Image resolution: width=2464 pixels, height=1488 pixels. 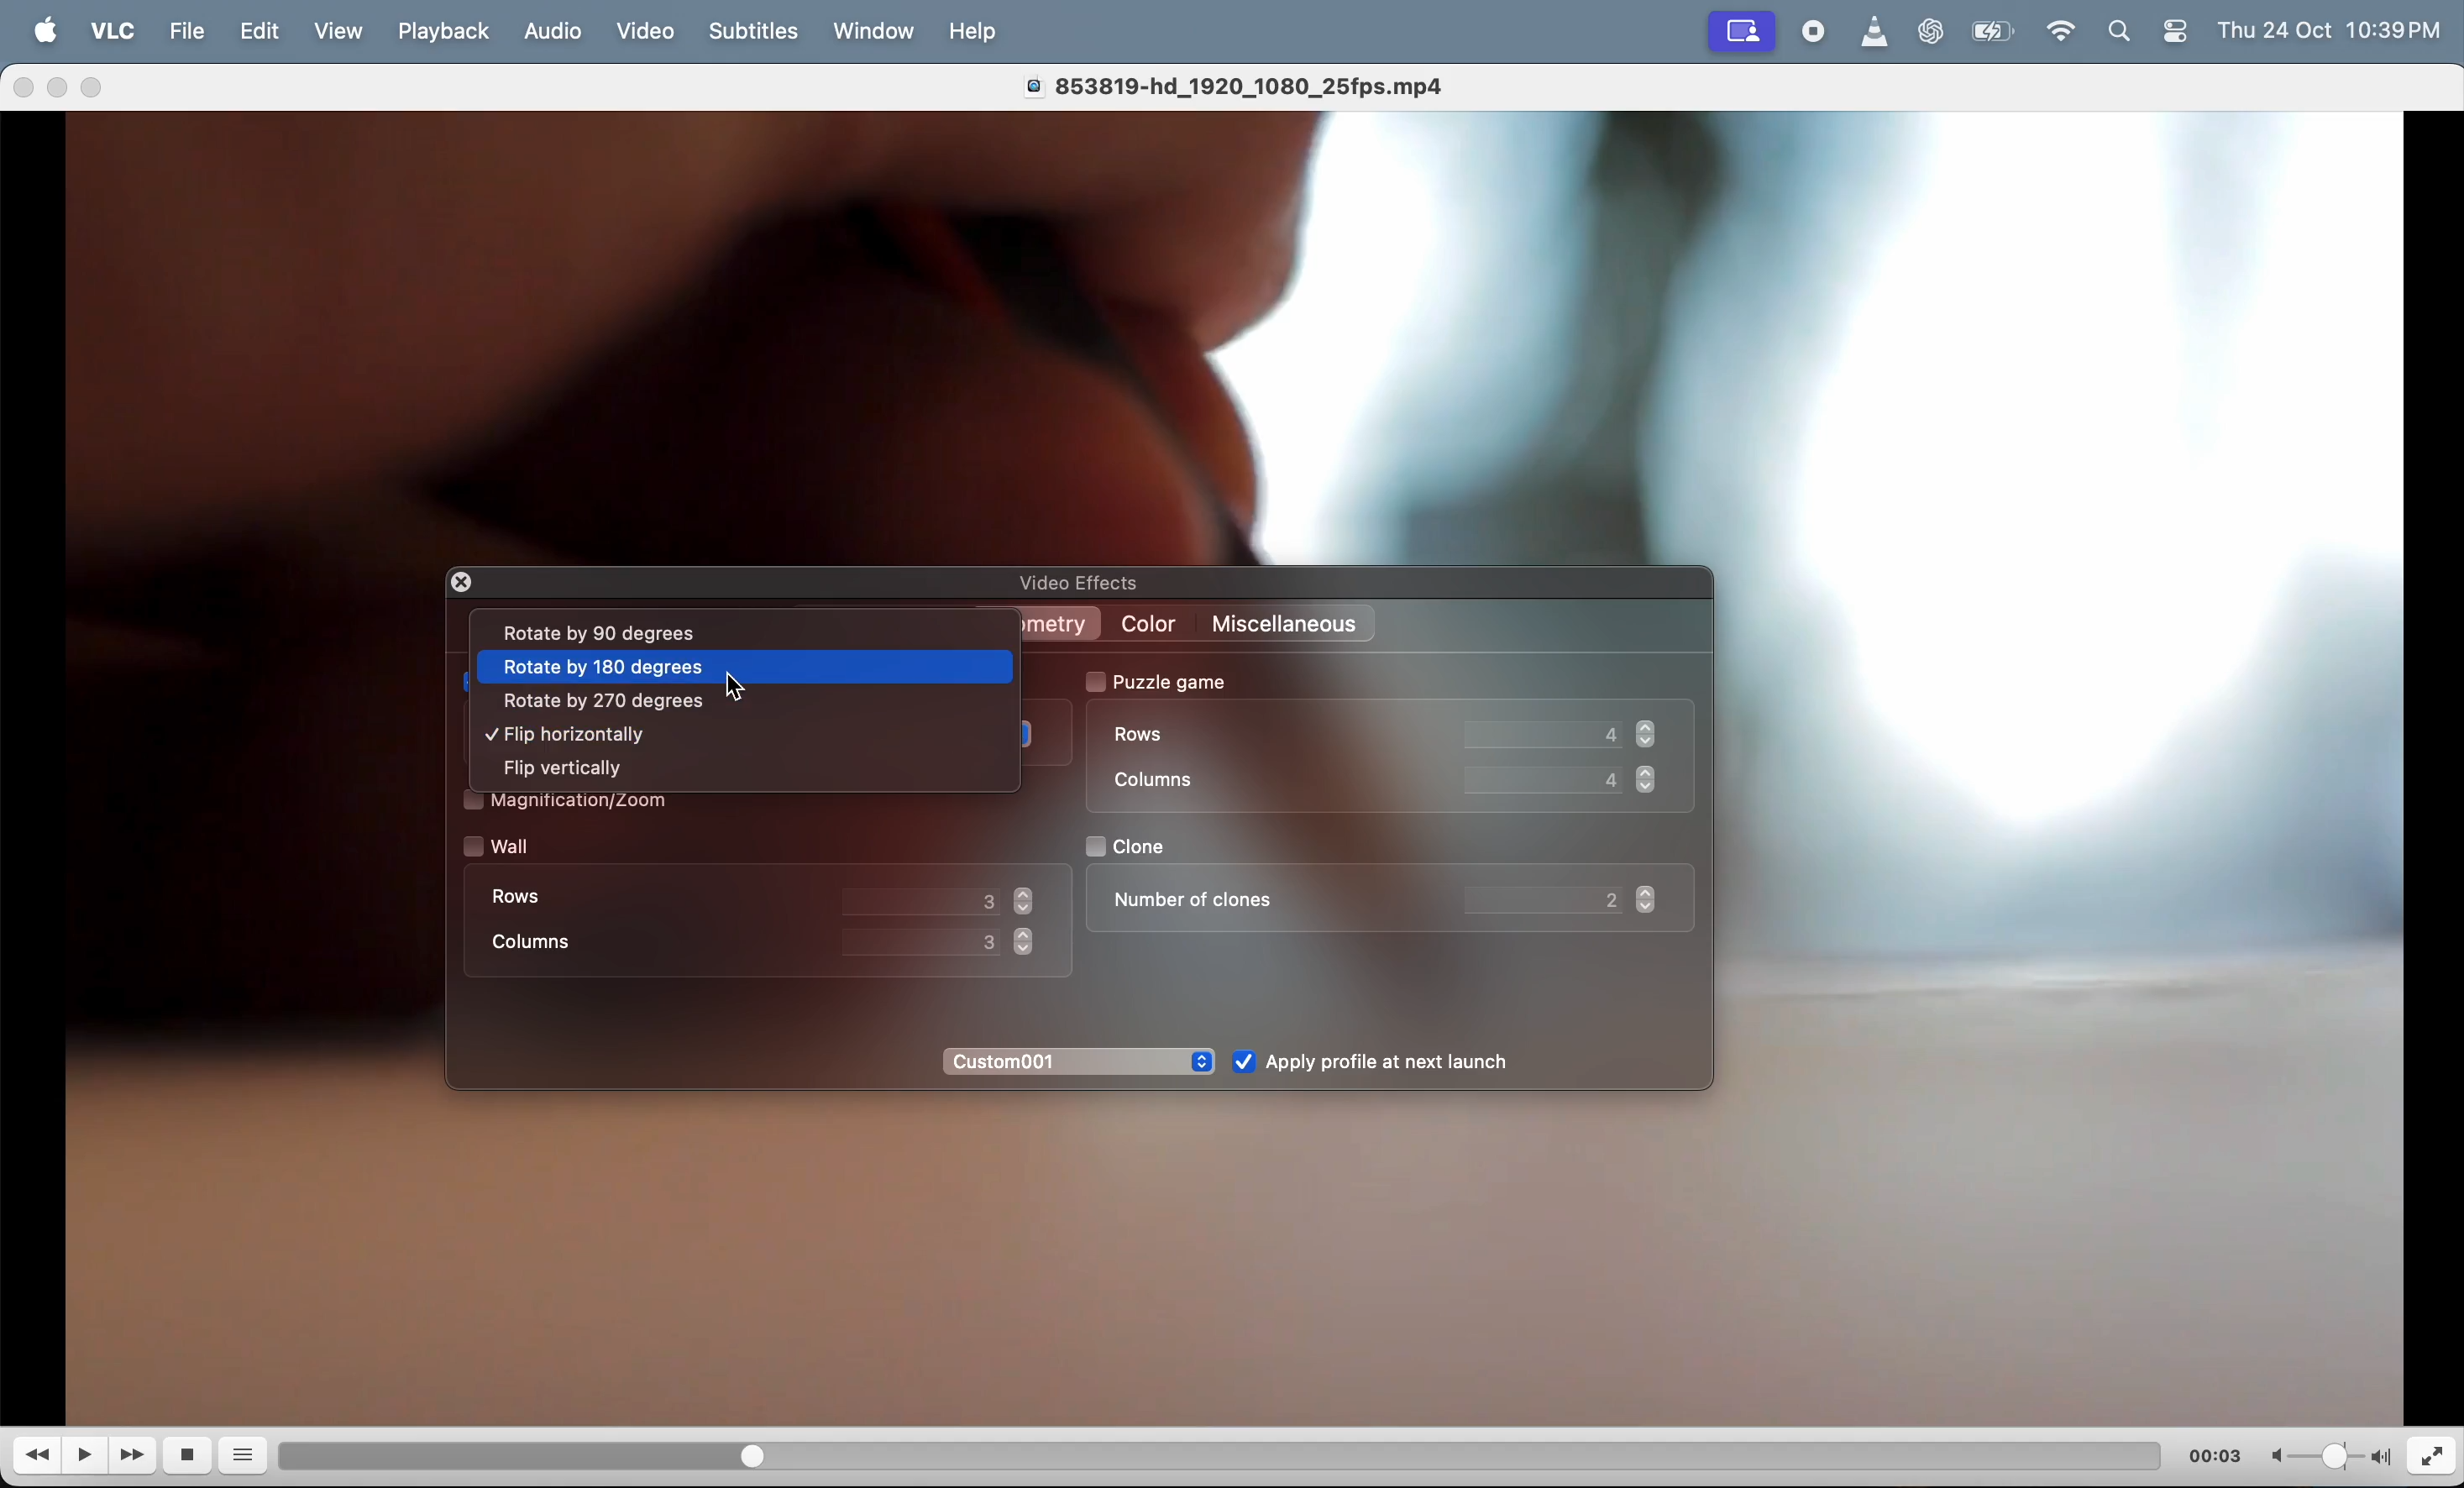 What do you see at coordinates (1083, 1062) in the screenshot?
I see `custom 01` at bounding box center [1083, 1062].